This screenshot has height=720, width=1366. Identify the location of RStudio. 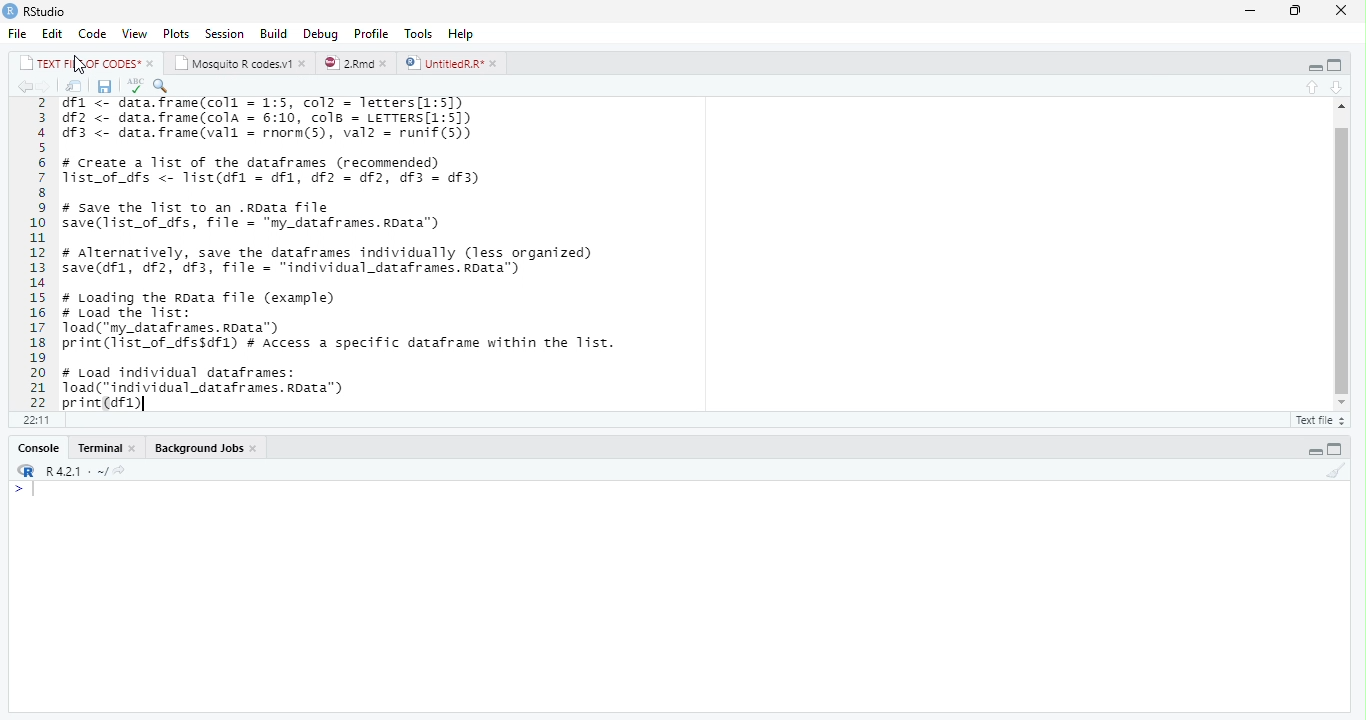
(37, 12).